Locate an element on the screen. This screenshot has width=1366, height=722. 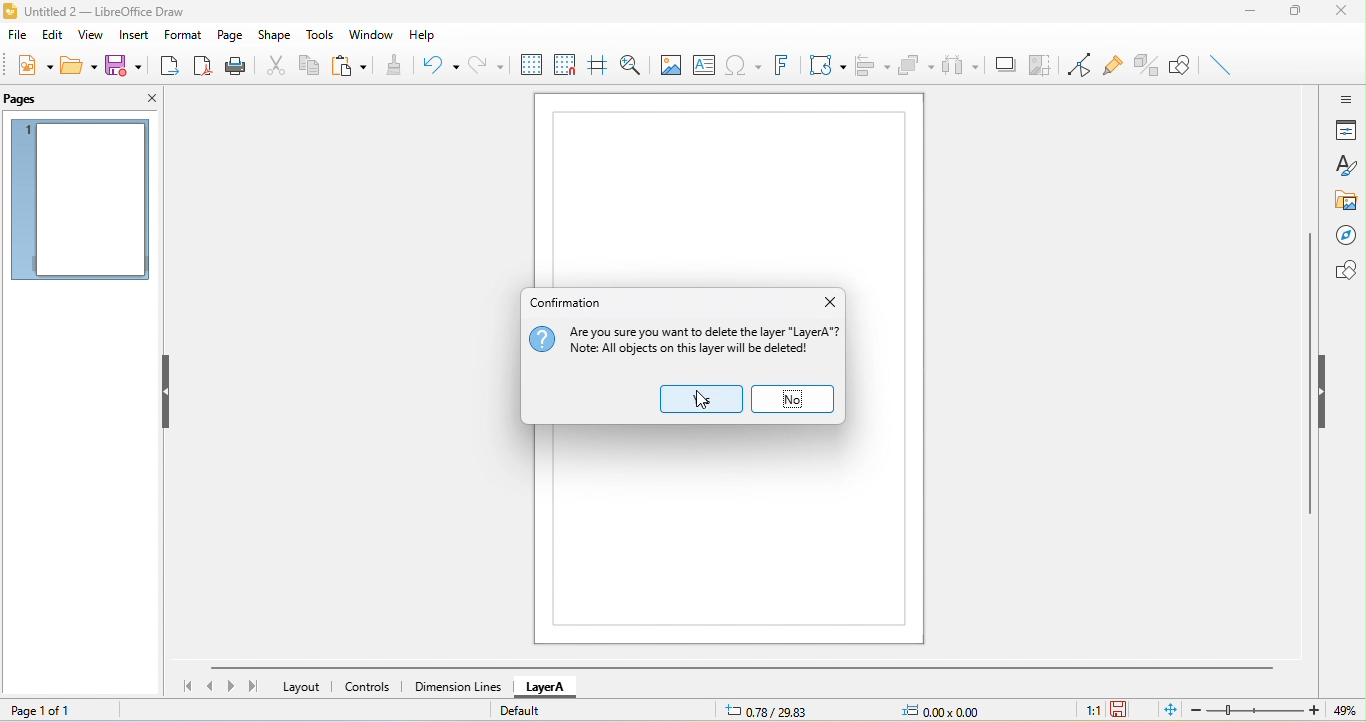
next page is located at coordinates (231, 686).